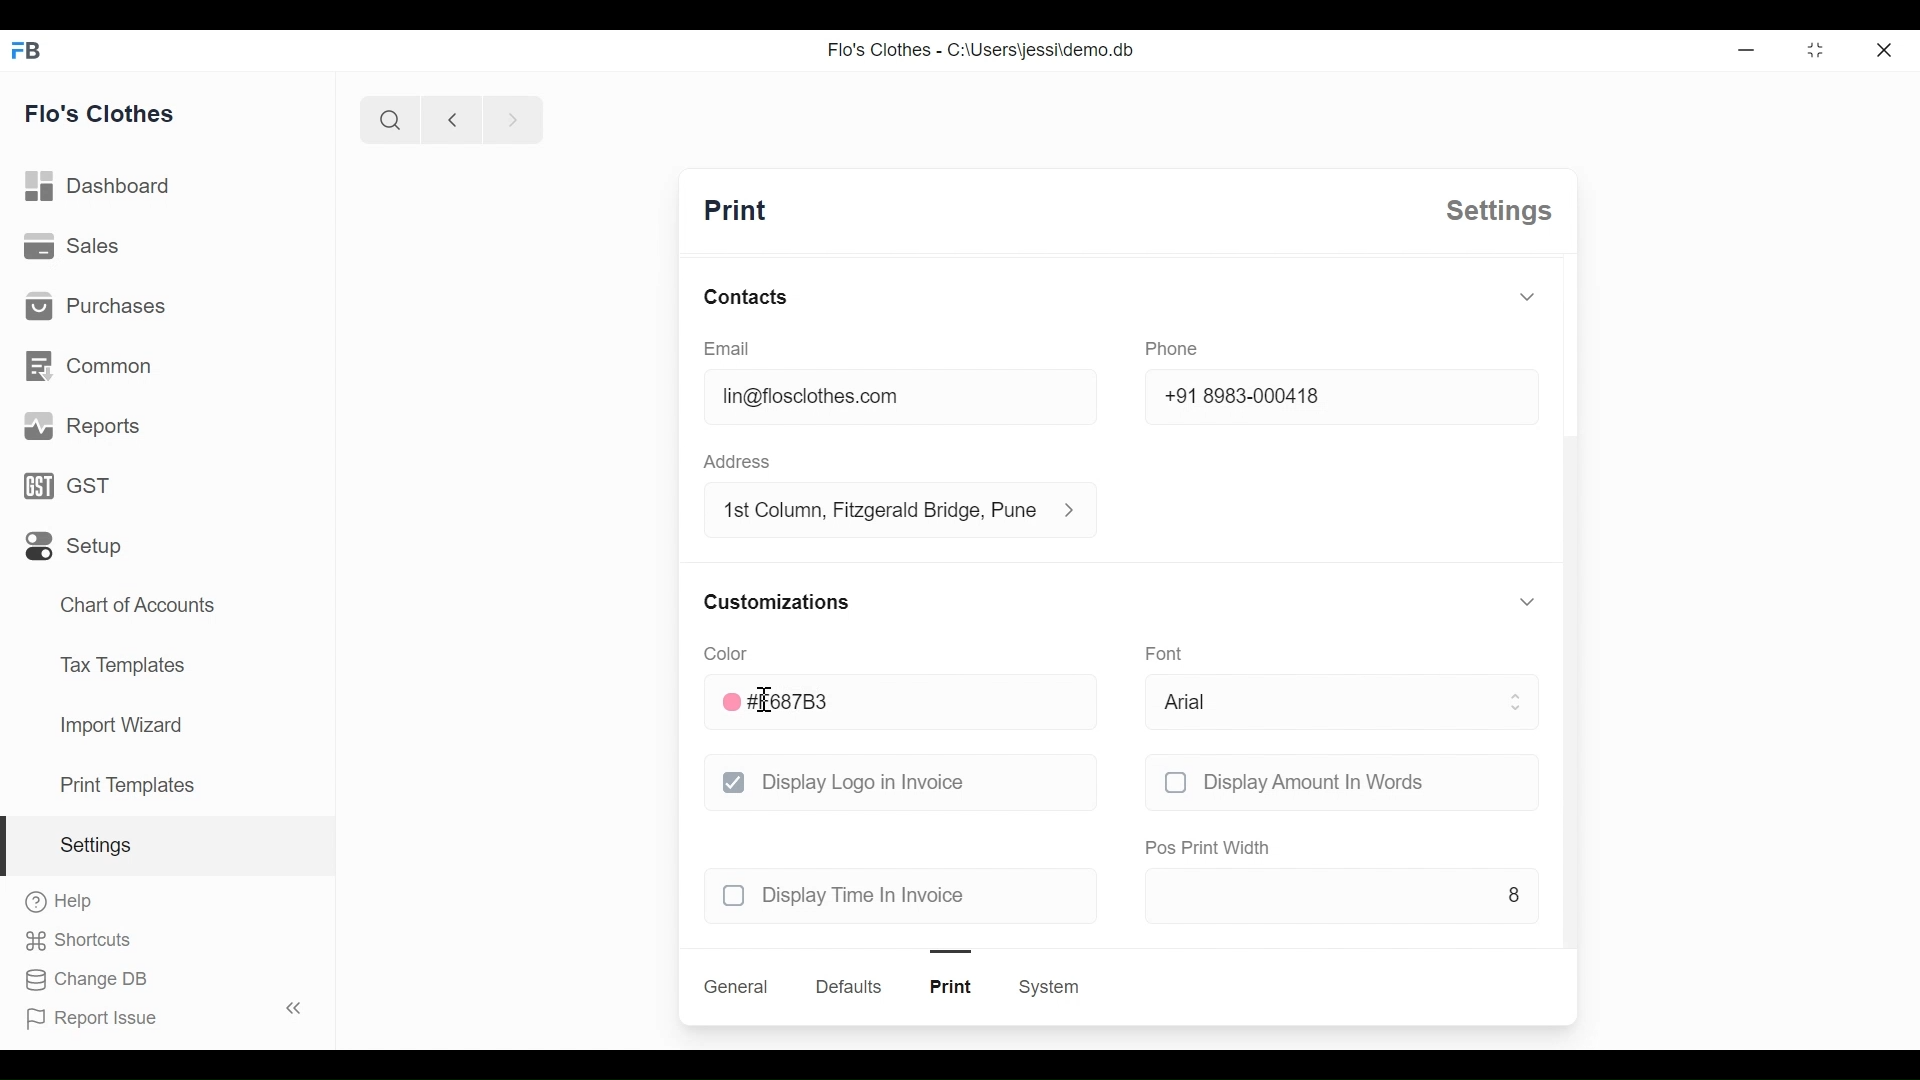 This screenshot has height=1080, width=1920. Describe the element at coordinates (88, 366) in the screenshot. I see `common` at that location.